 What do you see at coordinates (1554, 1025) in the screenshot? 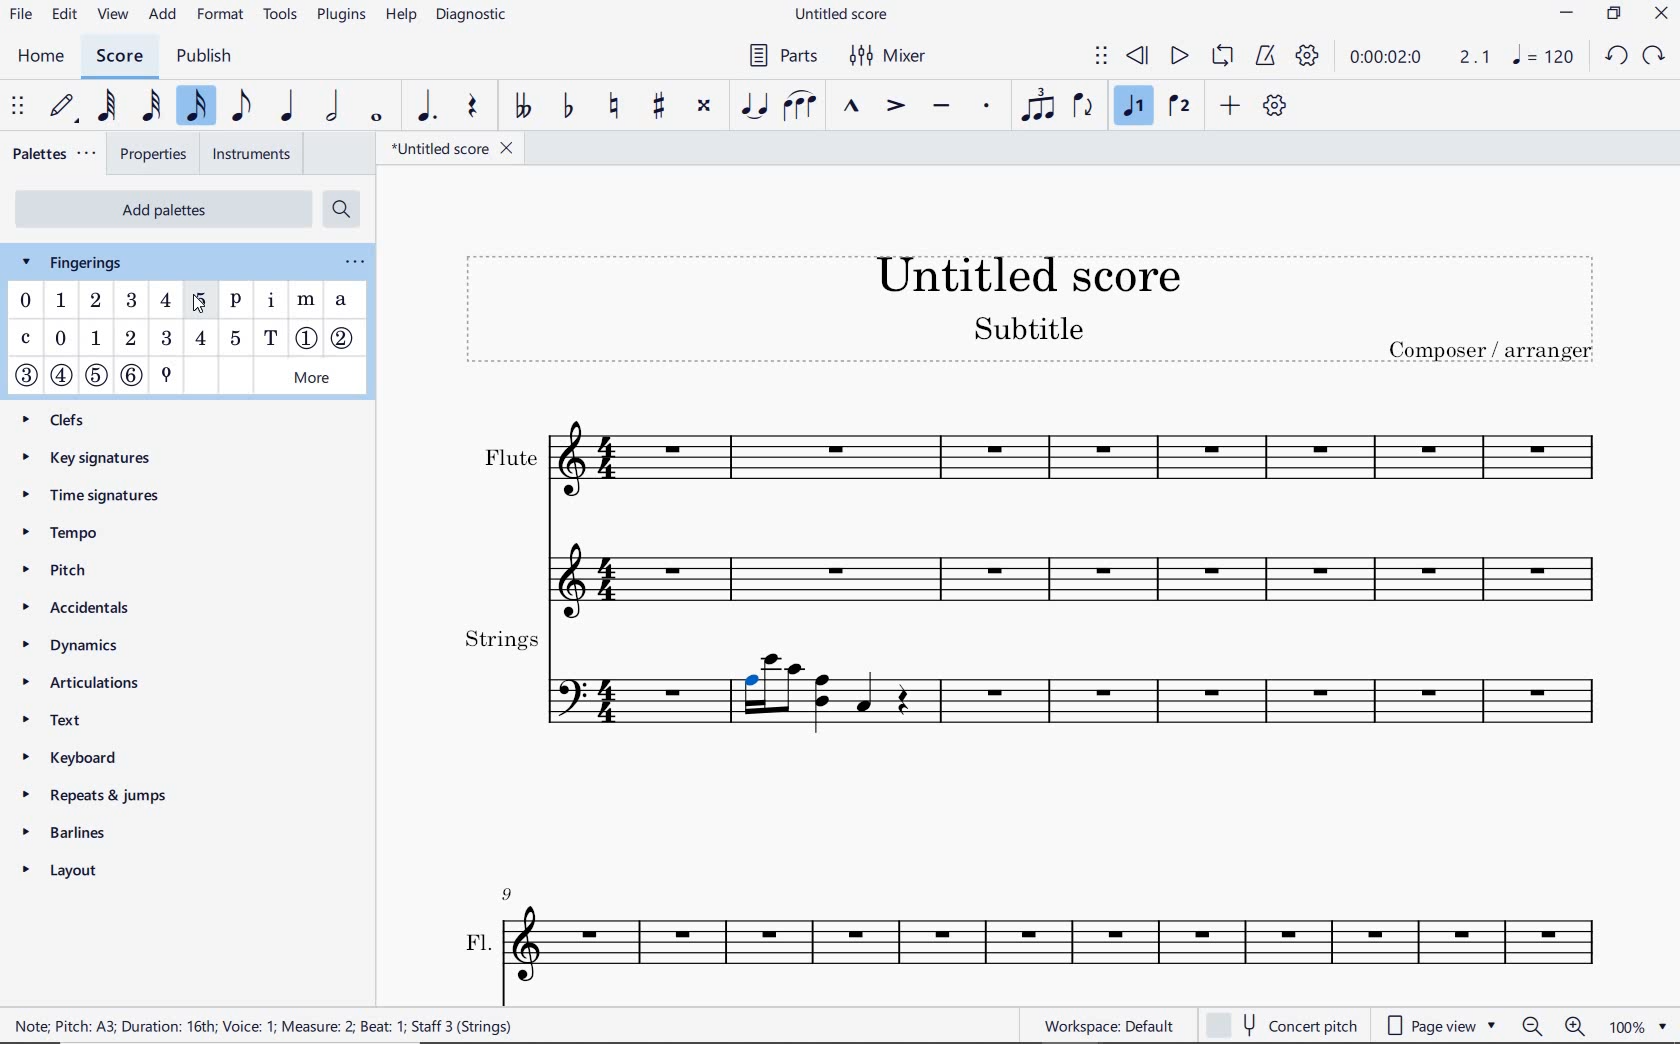
I see `zoom out or zoom in` at bounding box center [1554, 1025].